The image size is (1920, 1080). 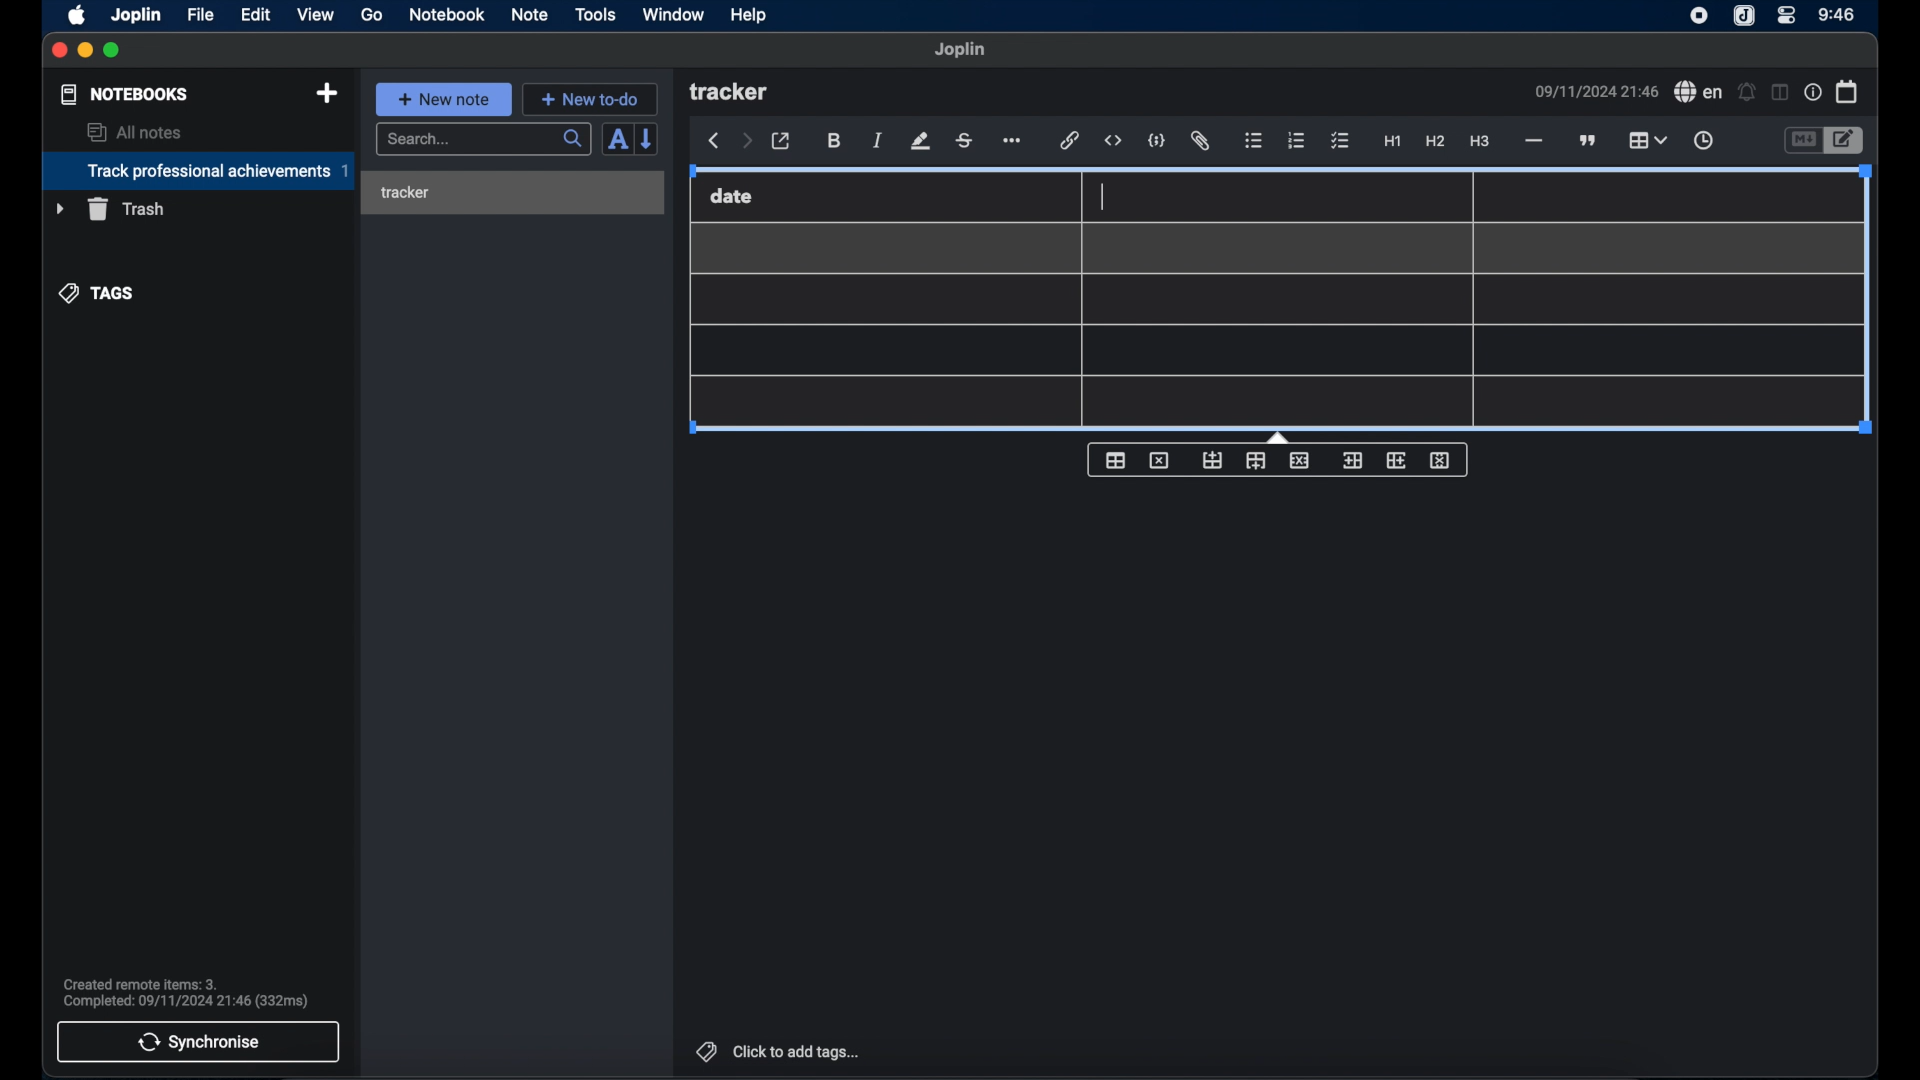 I want to click on time, so click(x=1837, y=14).